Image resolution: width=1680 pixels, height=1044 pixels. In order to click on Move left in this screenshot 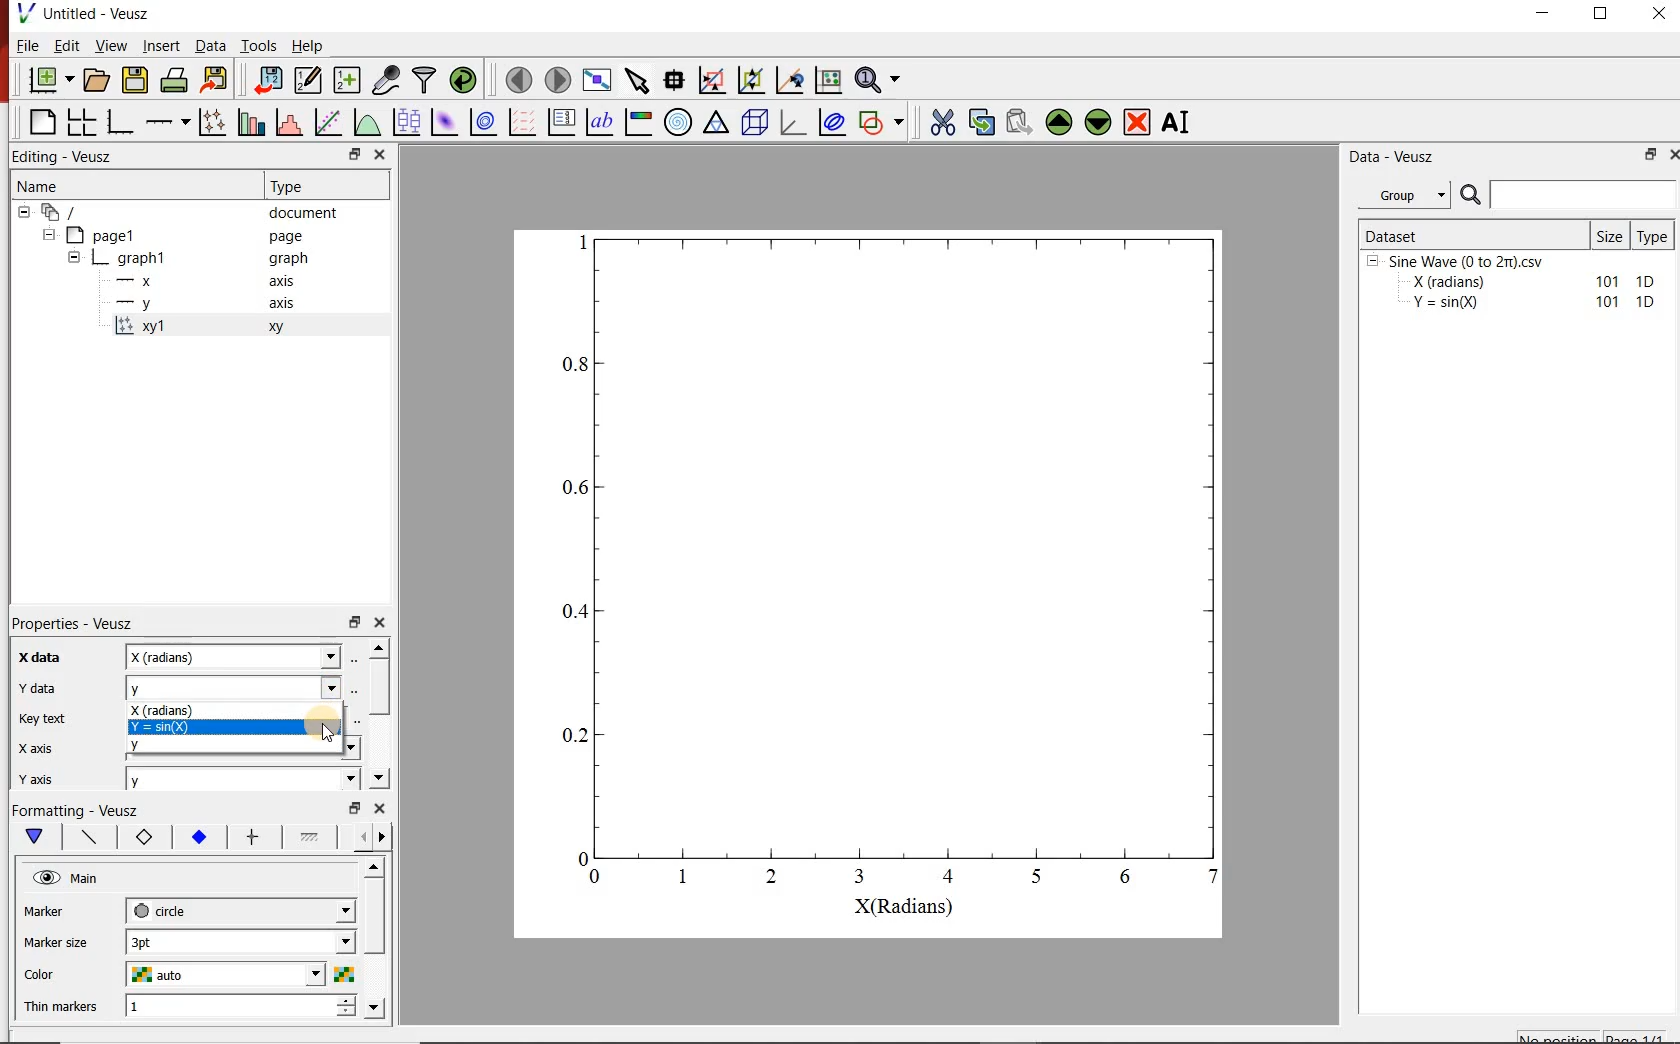, I will do `click(360, 836)`.